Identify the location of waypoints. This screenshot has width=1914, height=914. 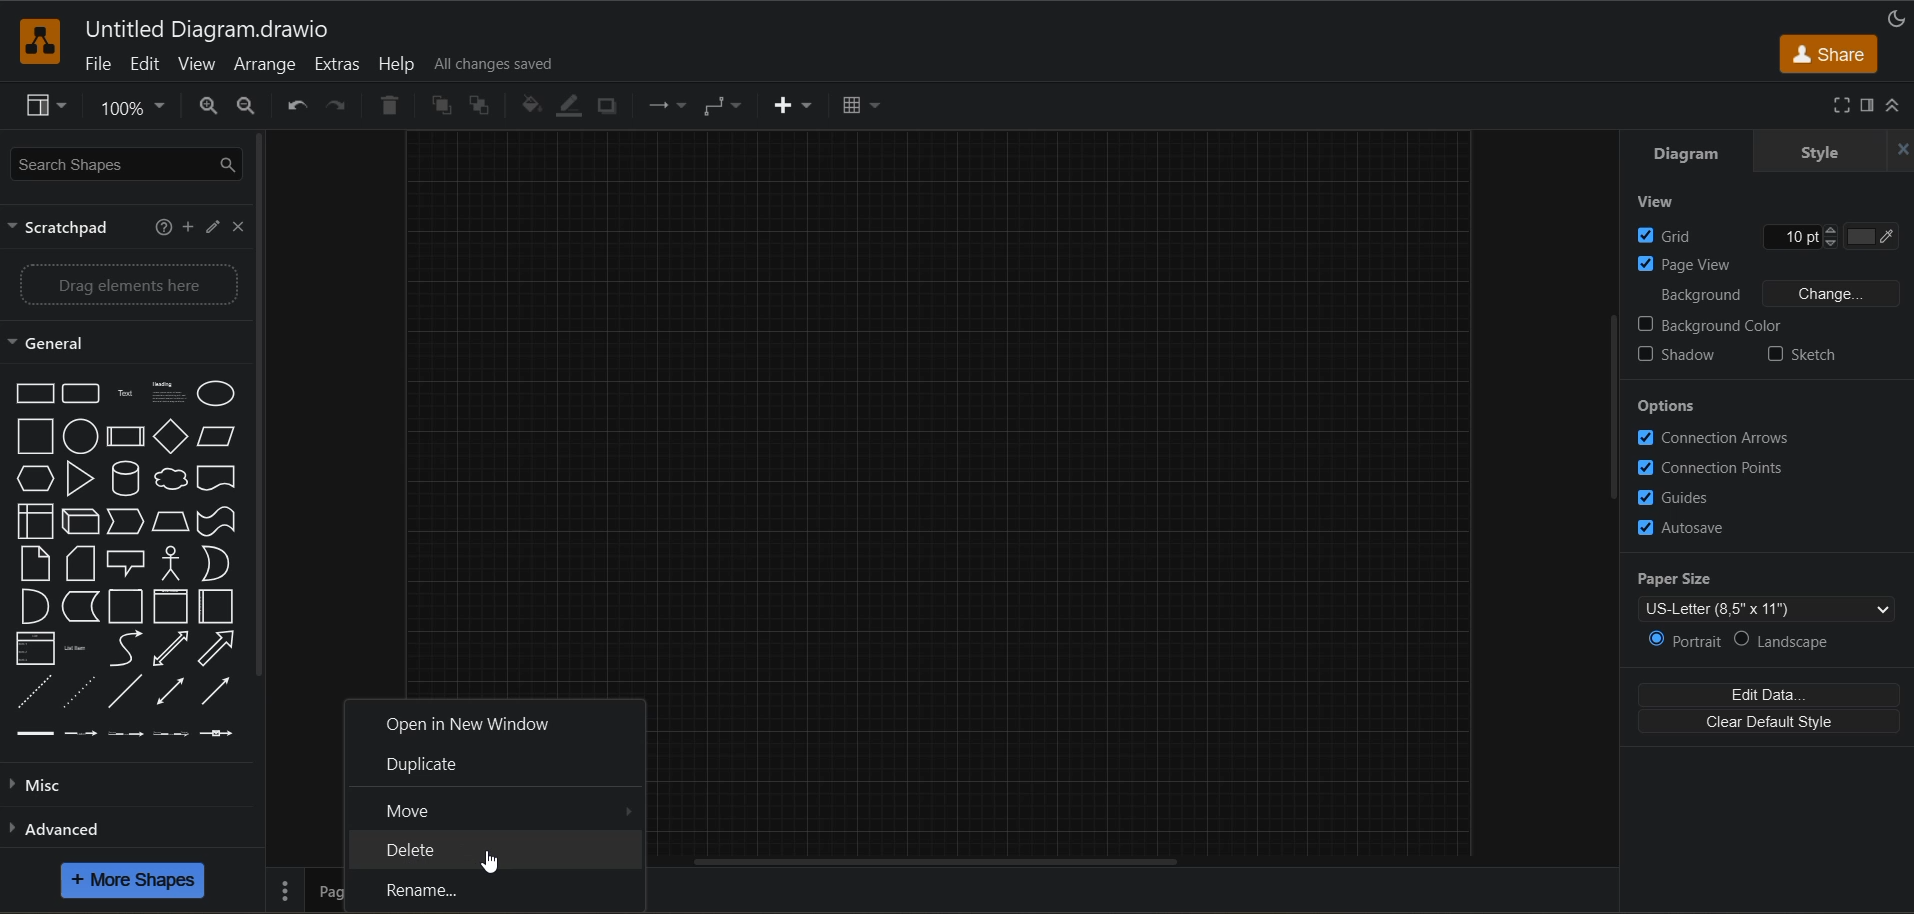
(724, 106).